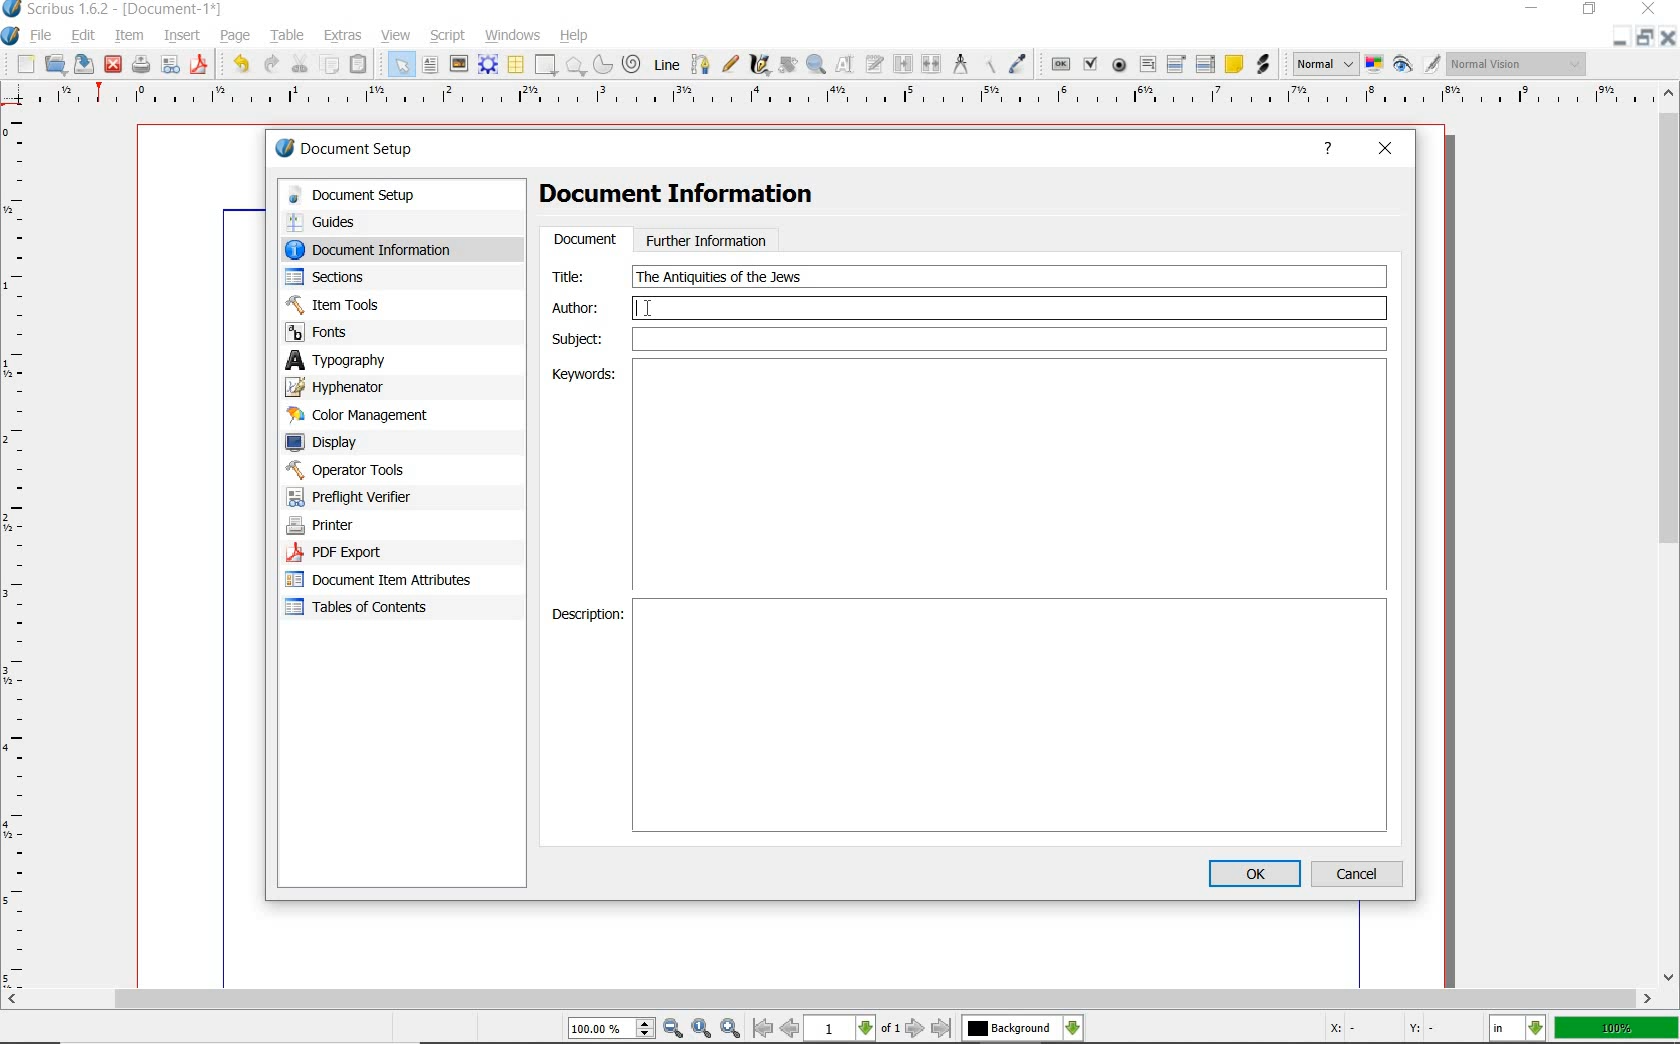  What do you see at coordinates (459, 63) in the screenshot?
I see `image frame` at bounding box center [459, 63].